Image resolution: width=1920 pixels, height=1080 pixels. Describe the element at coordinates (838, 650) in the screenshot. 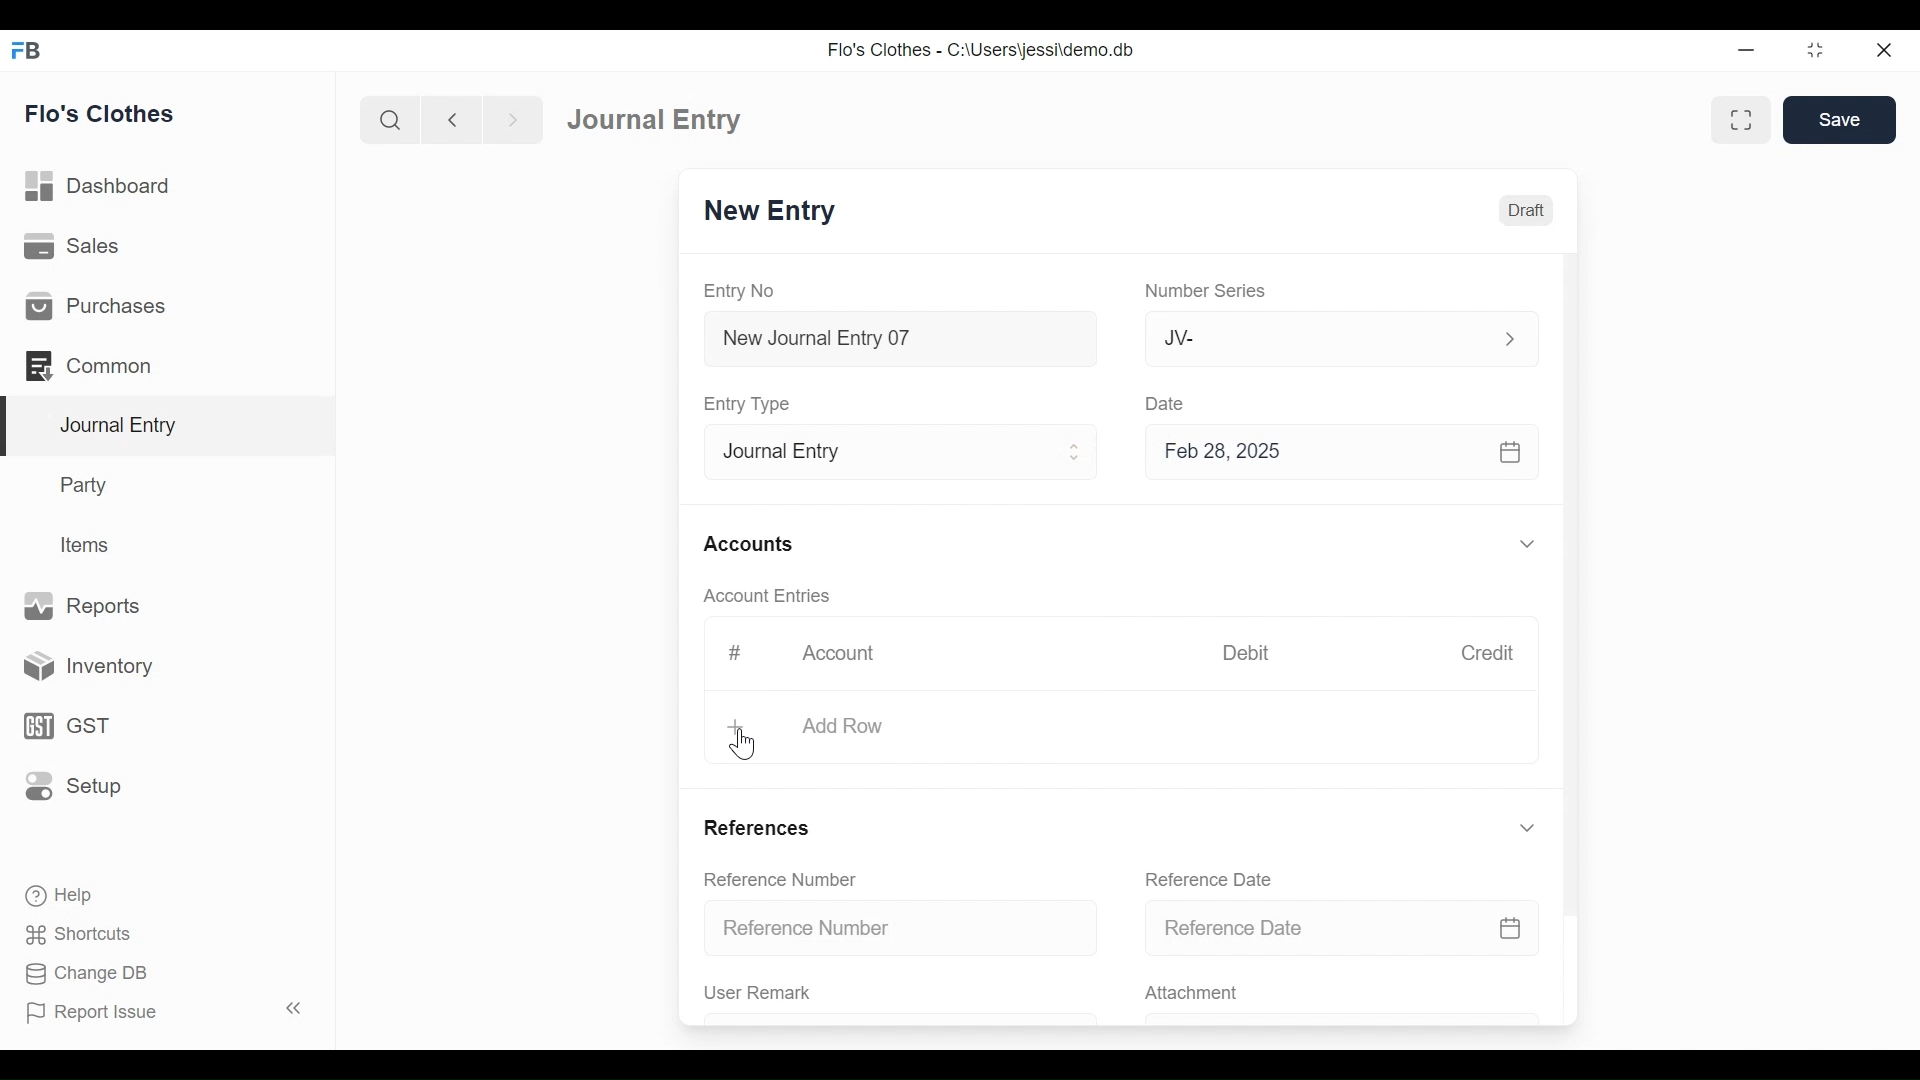

I see `Account` at that location.